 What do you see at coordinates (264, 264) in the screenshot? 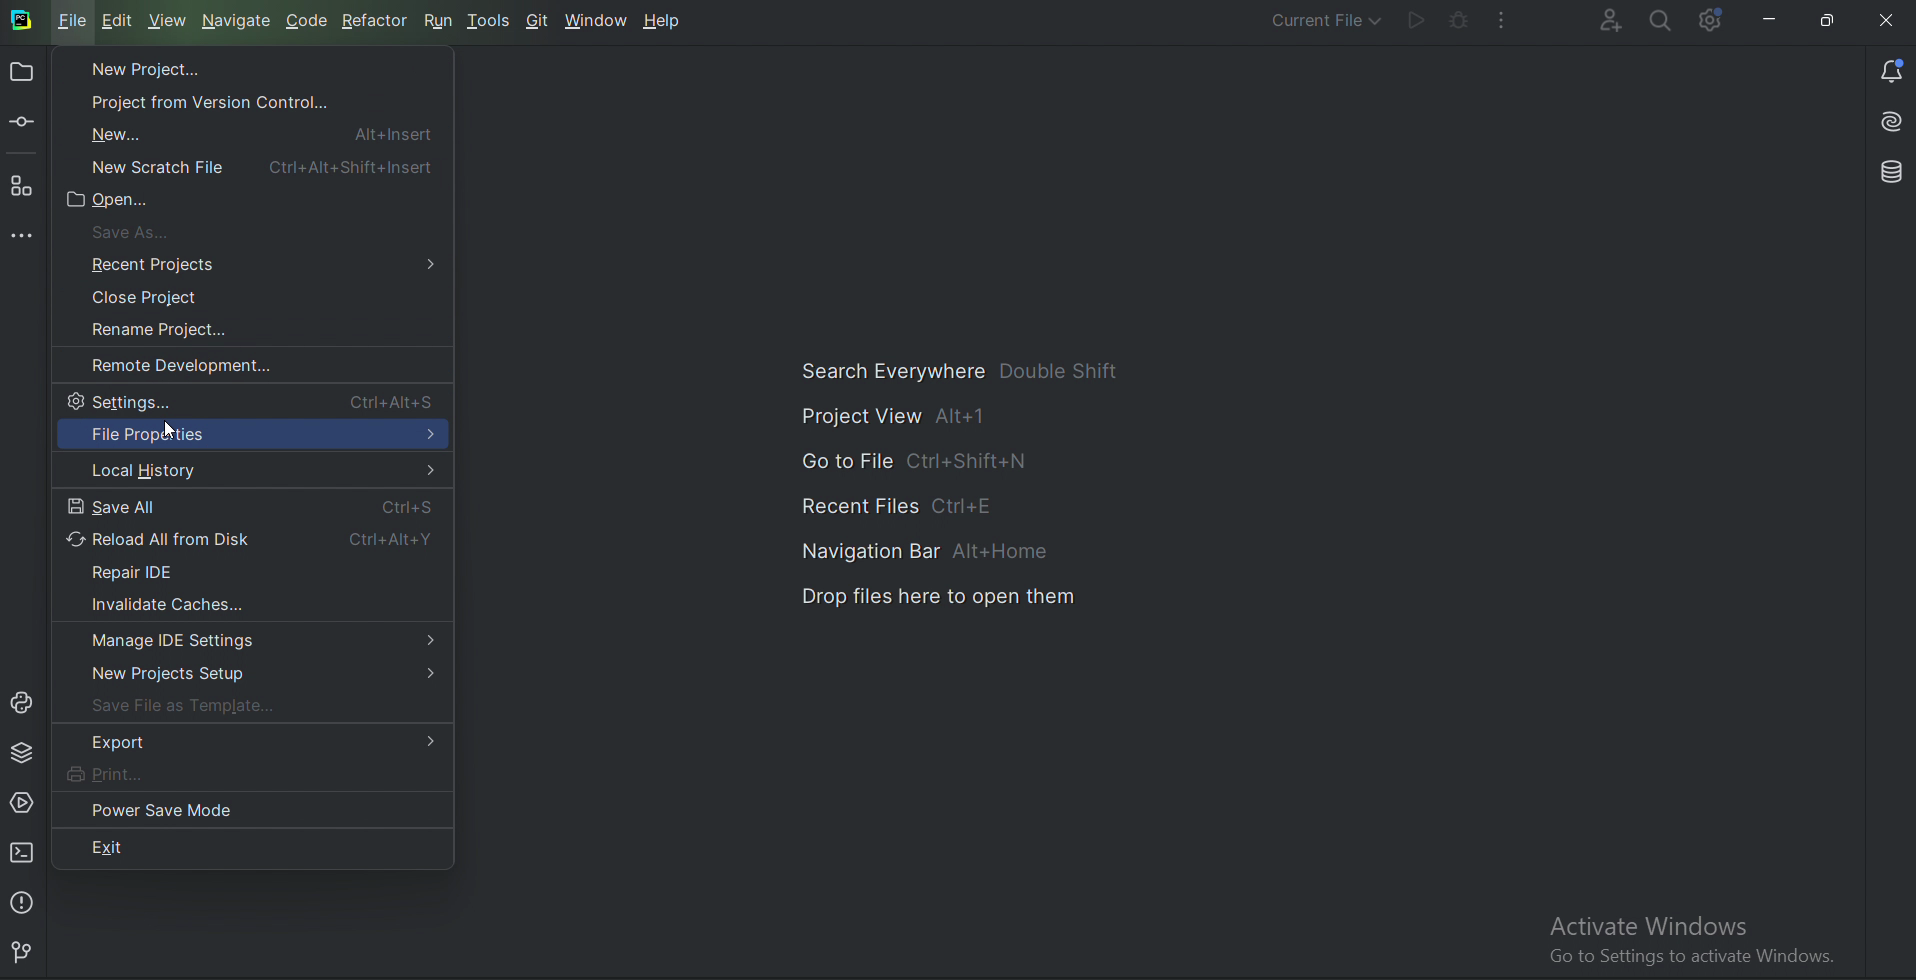
I see `Recent projects` at bounding box center [264, 264].